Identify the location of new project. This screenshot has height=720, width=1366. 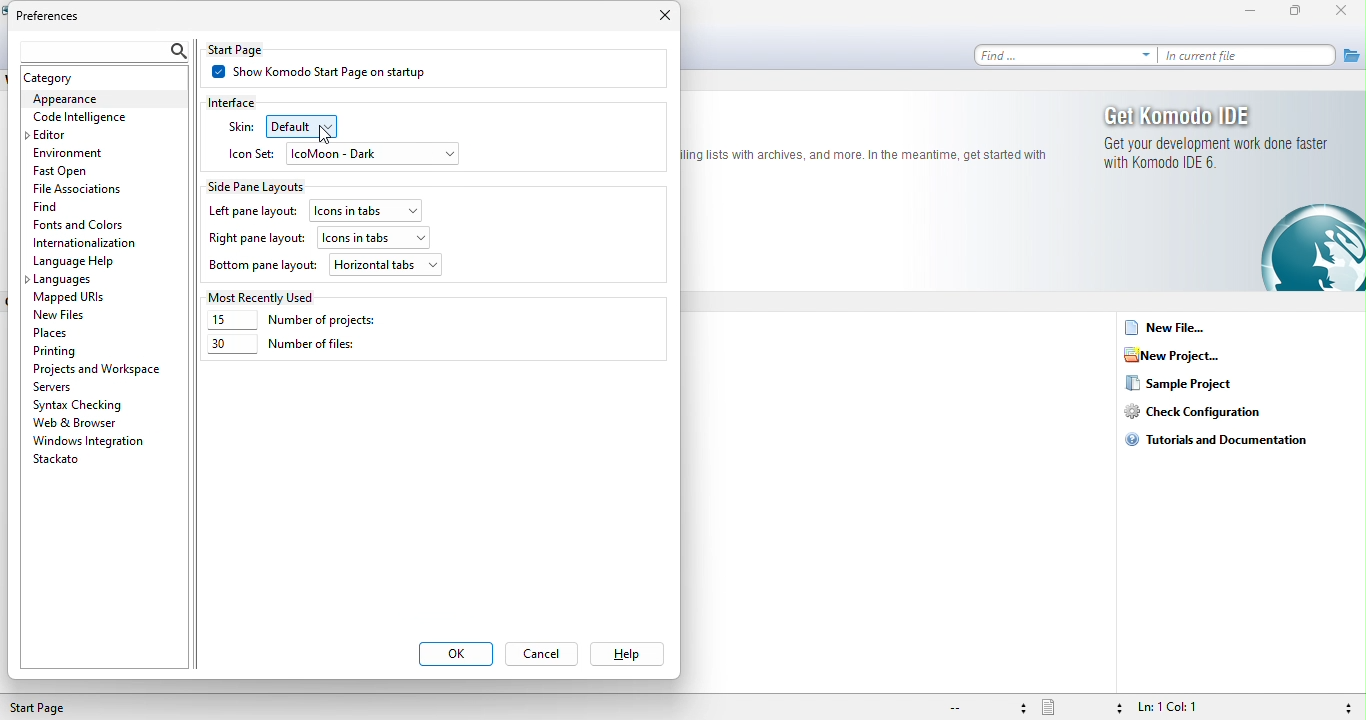
(1179, 356).